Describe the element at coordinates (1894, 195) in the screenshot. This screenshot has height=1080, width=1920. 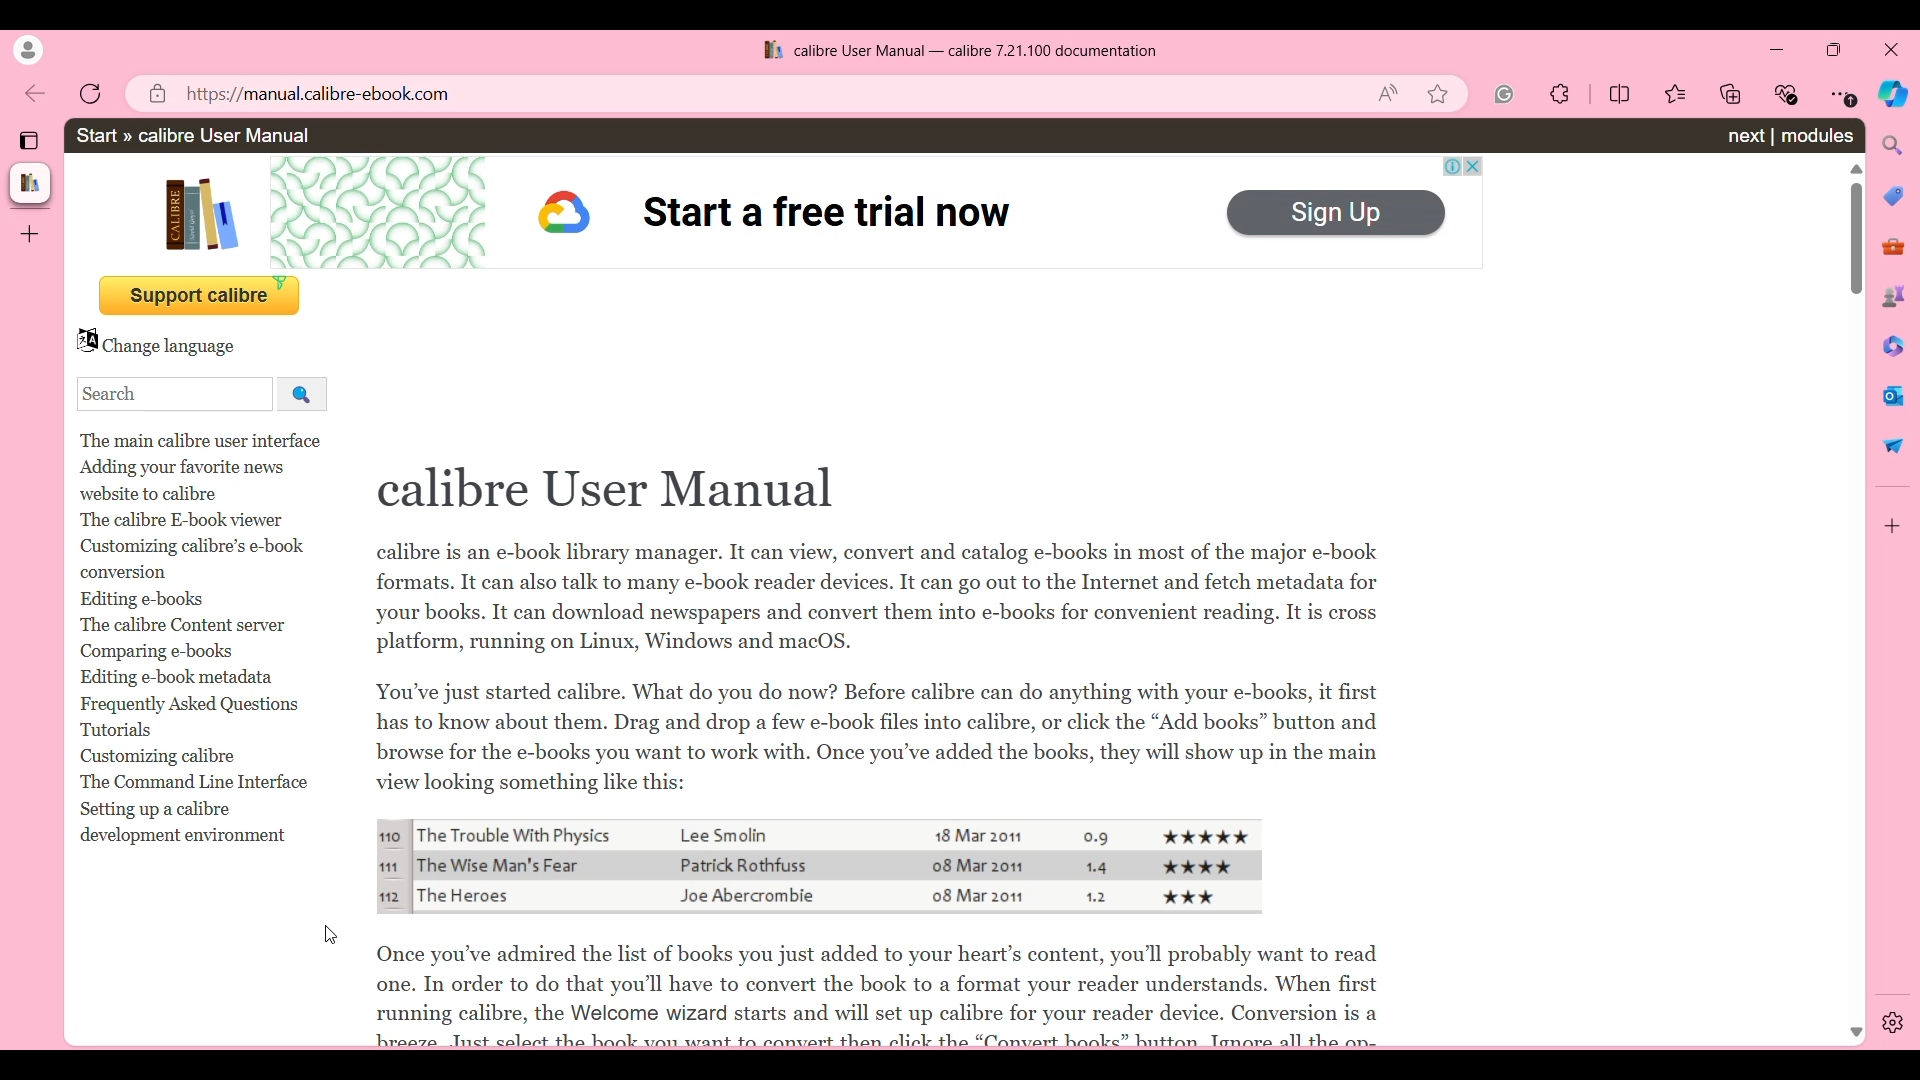
I see `Shopping` at that location.